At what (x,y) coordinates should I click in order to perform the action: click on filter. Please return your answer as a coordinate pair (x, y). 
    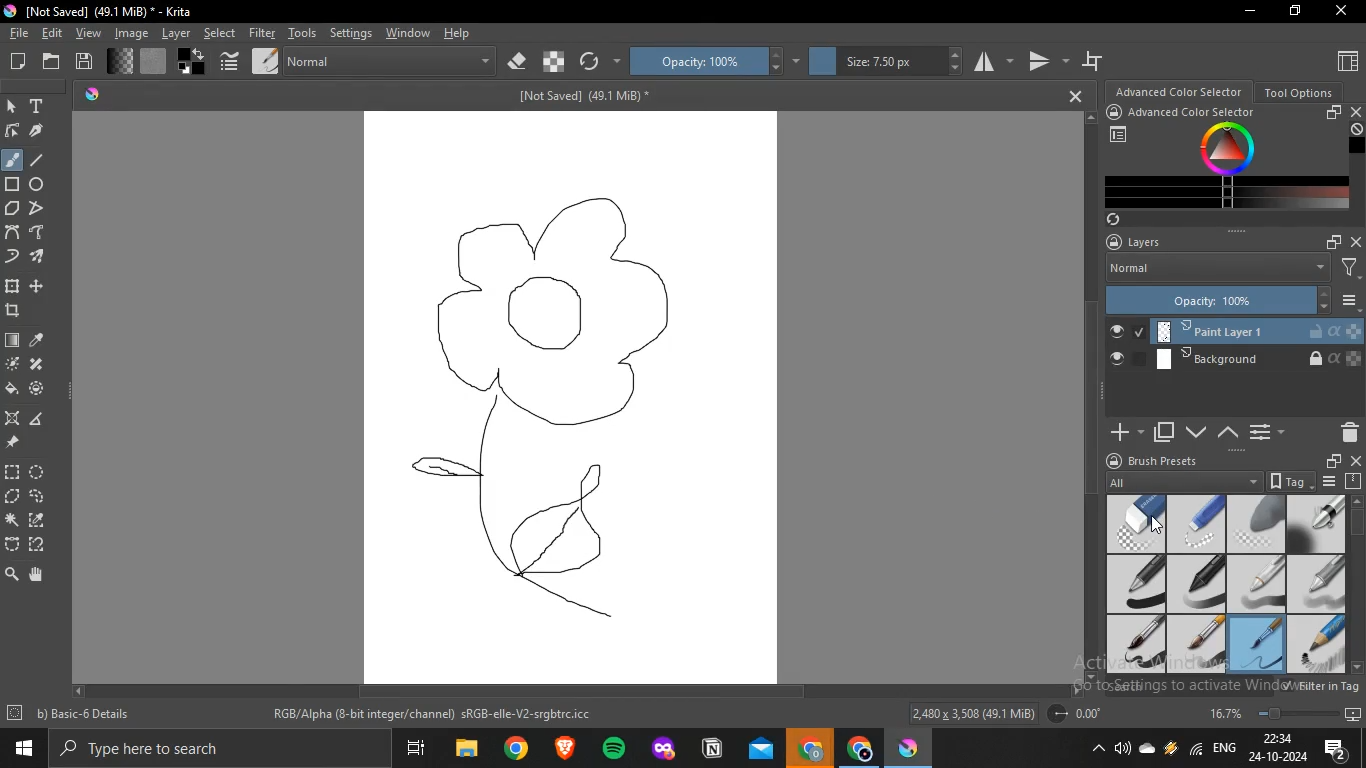
    Looking at the image, I should click on (260, 33).